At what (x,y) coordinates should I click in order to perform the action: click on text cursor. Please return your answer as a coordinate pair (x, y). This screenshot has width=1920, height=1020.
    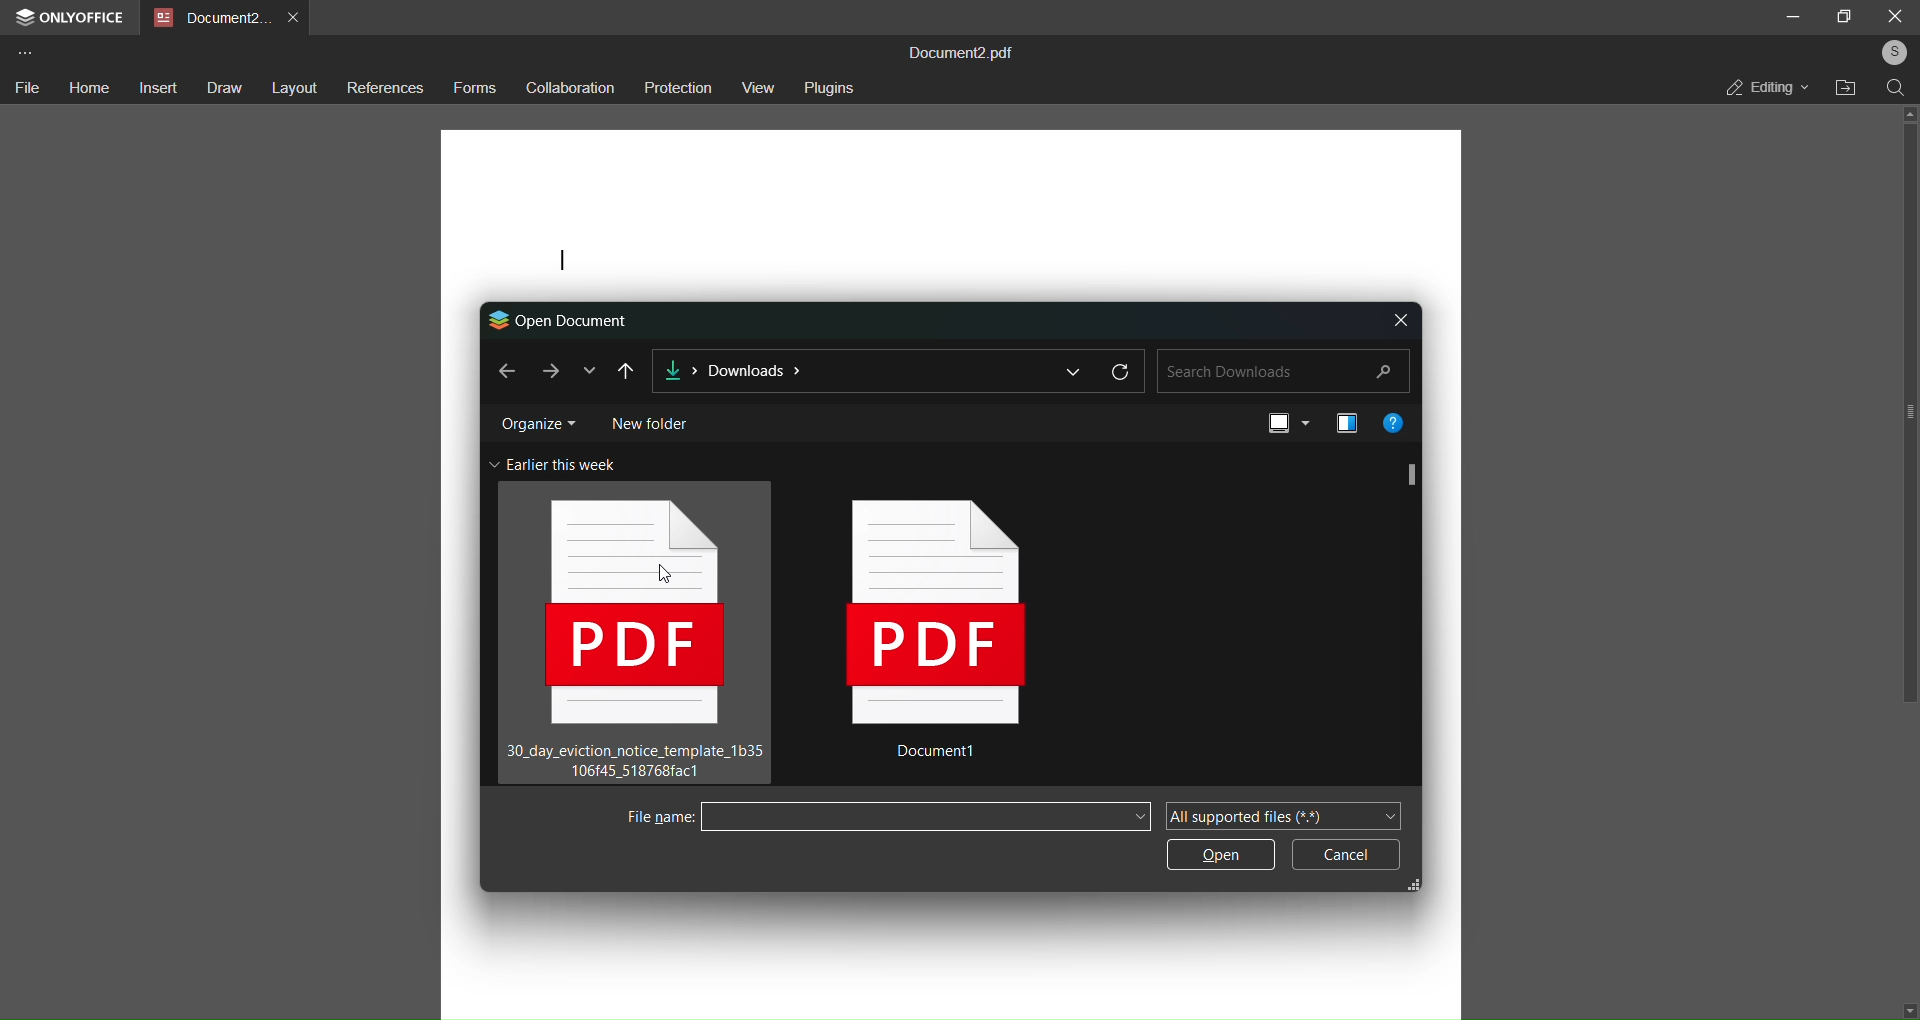
    Looking at the image, I should click on (562, 262).